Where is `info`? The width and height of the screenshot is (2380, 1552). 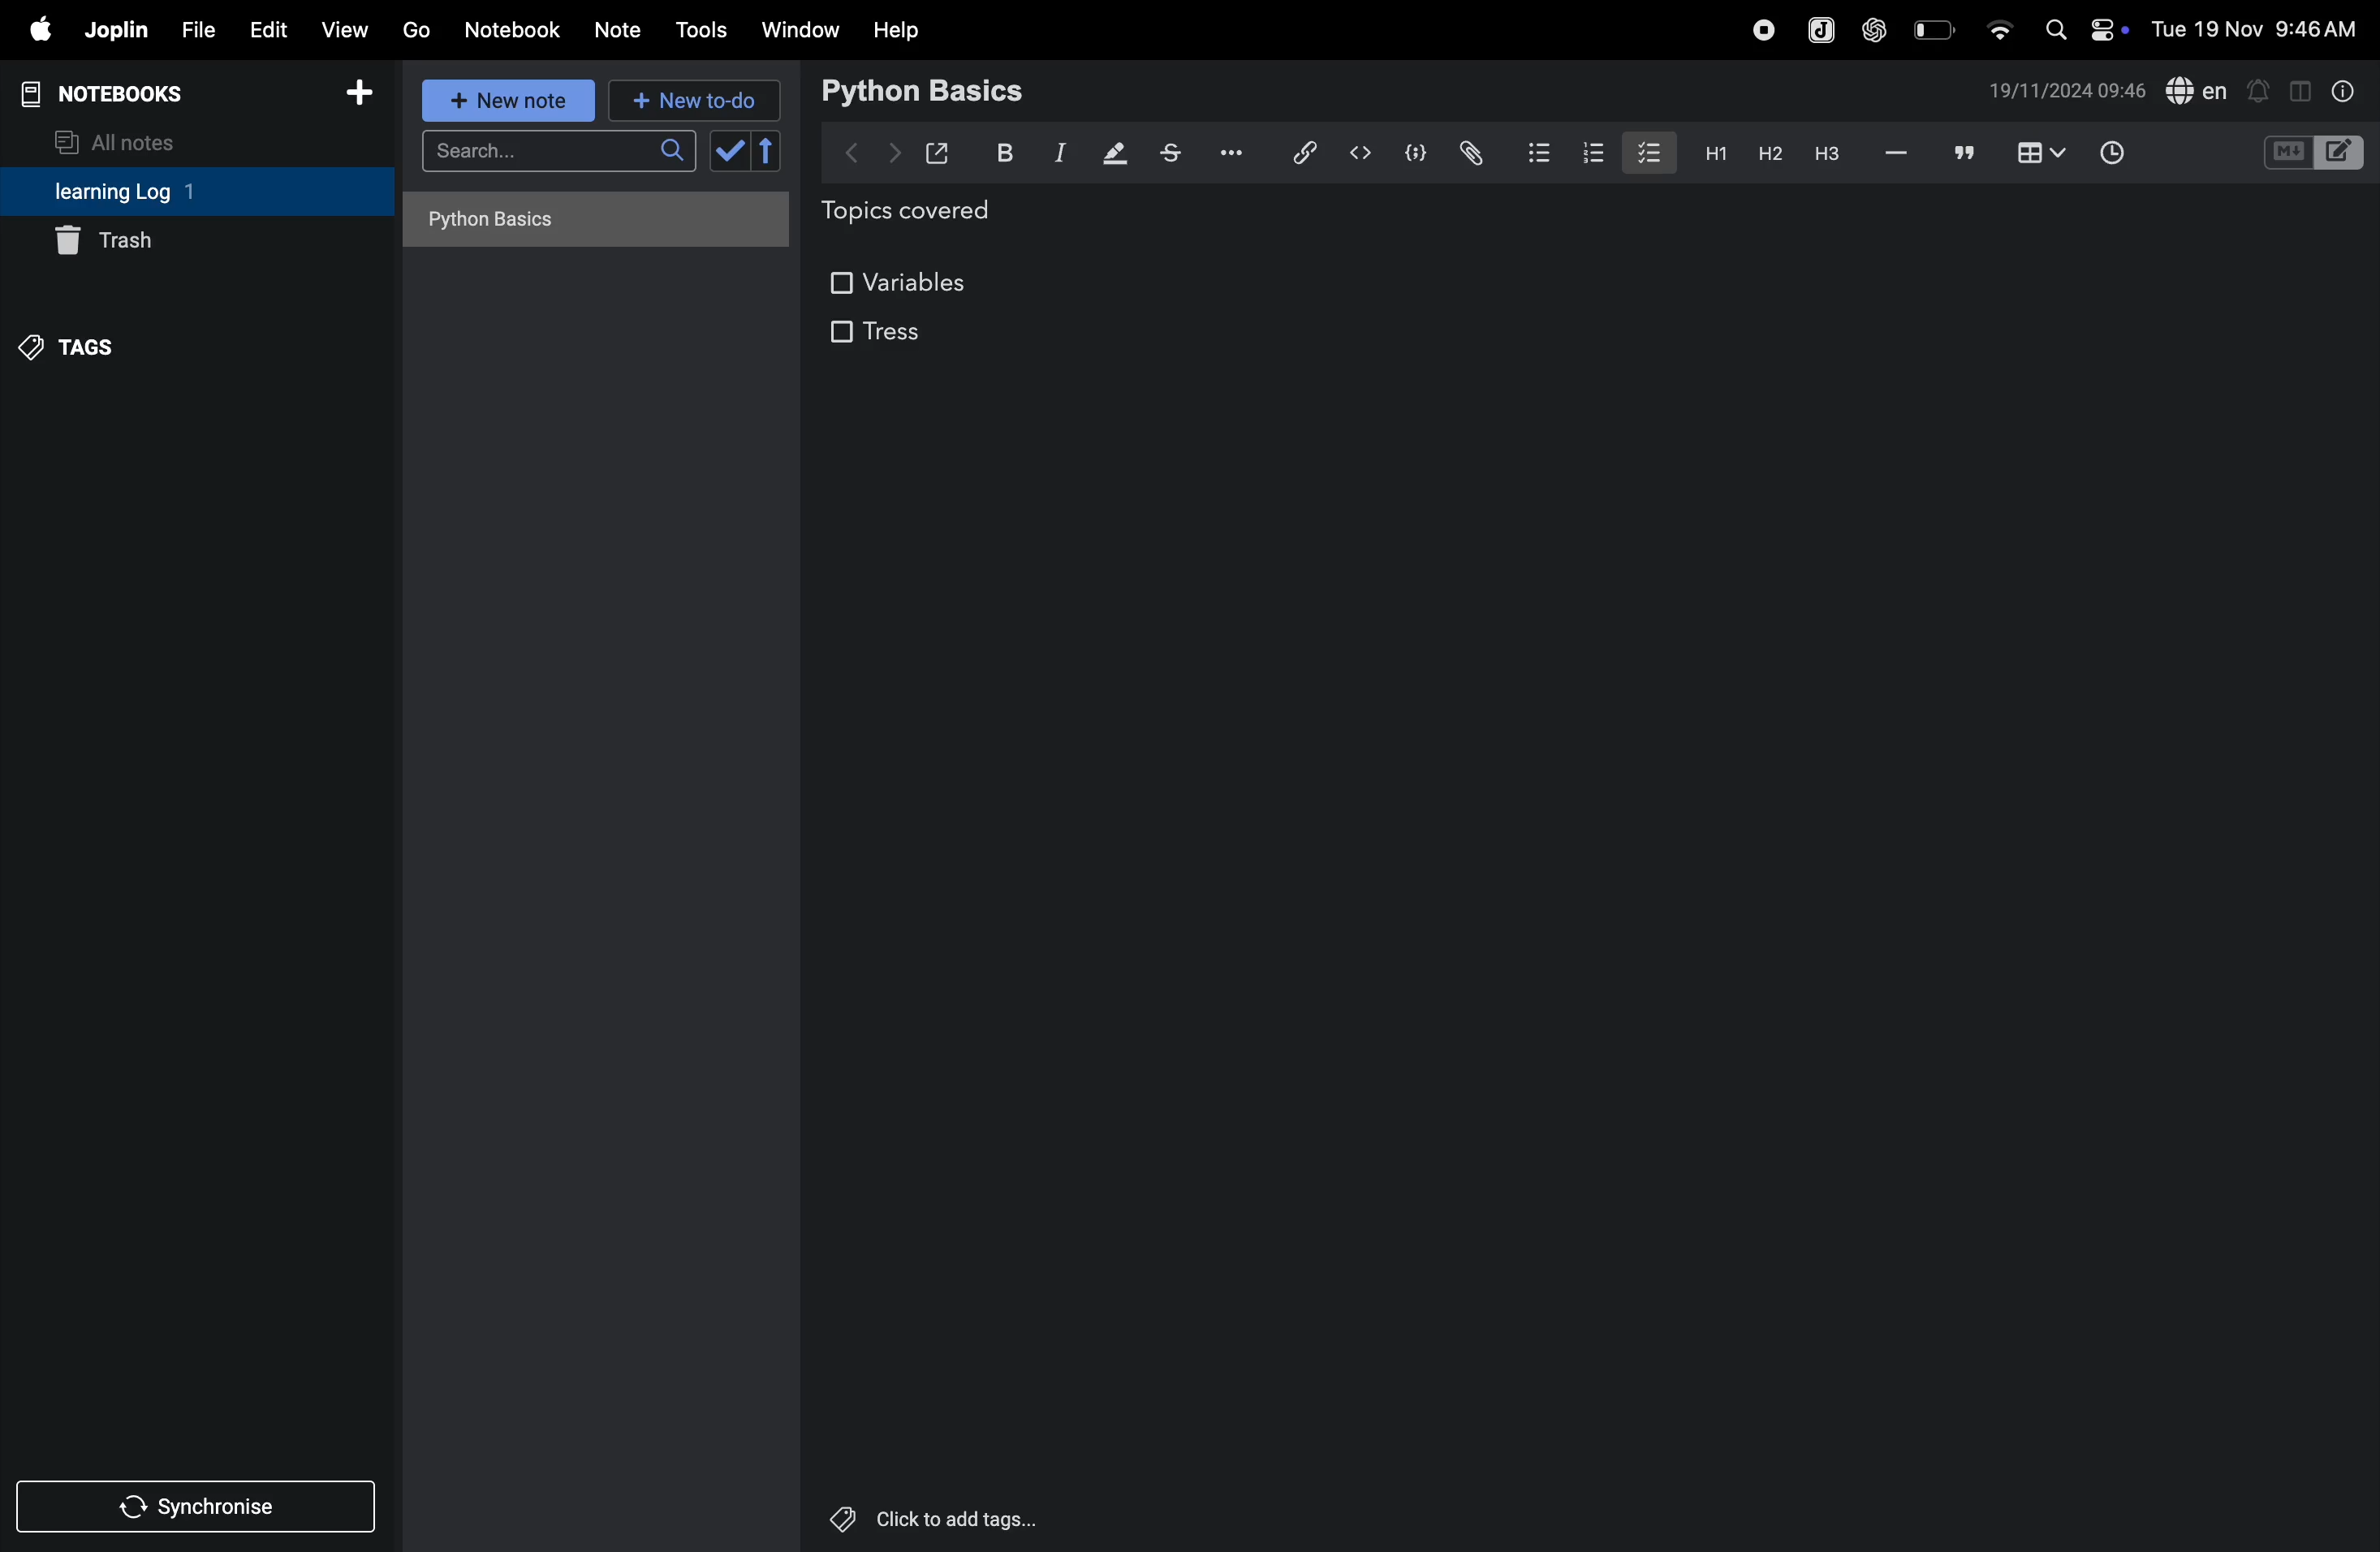 info is located at coordinates (2340, 90).